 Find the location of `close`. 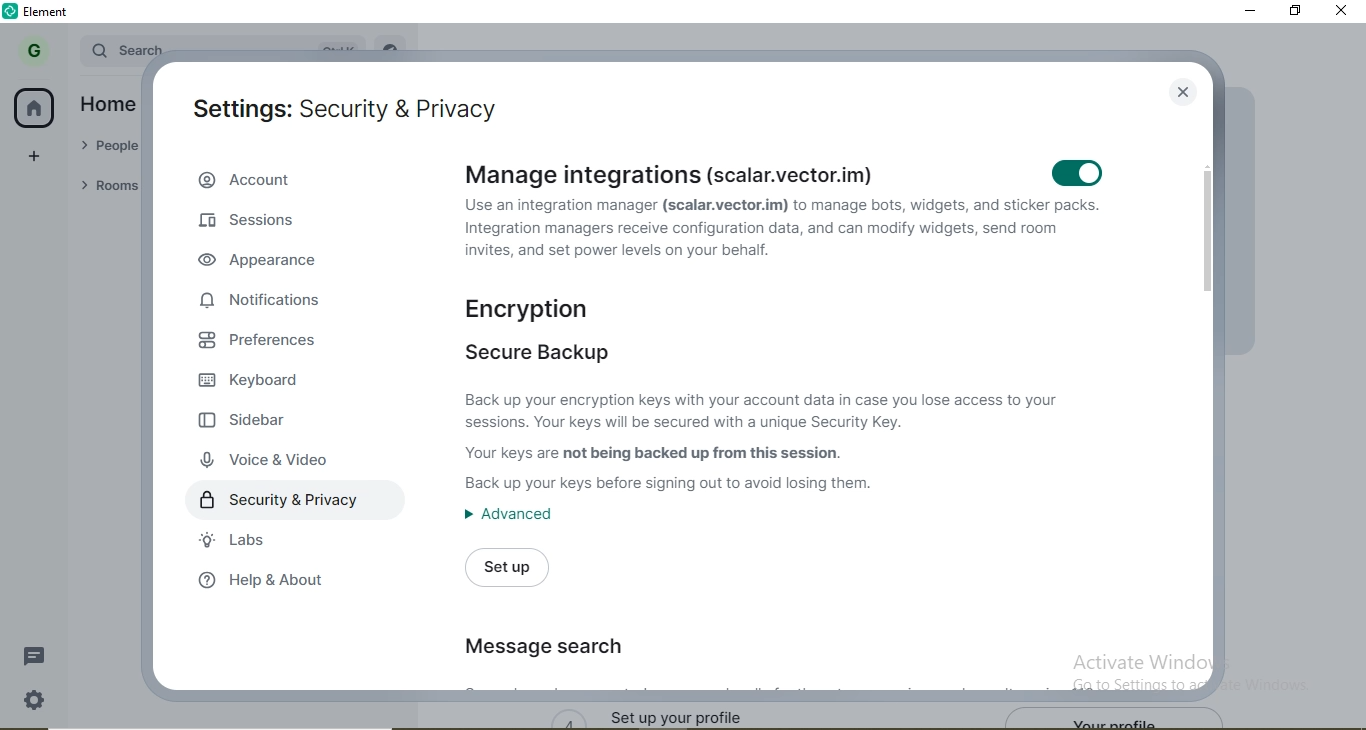

close is located at coordinates (1185, 92).